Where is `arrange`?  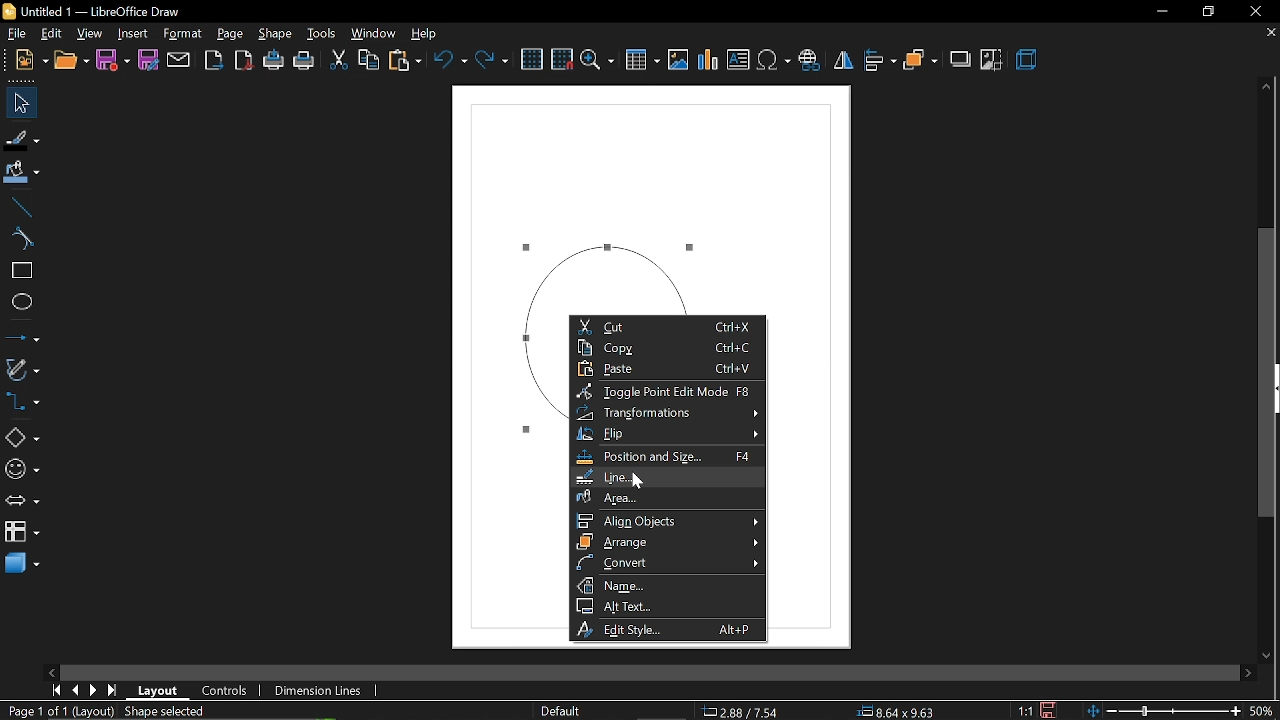
arrange is located at coordinates (921, 59).